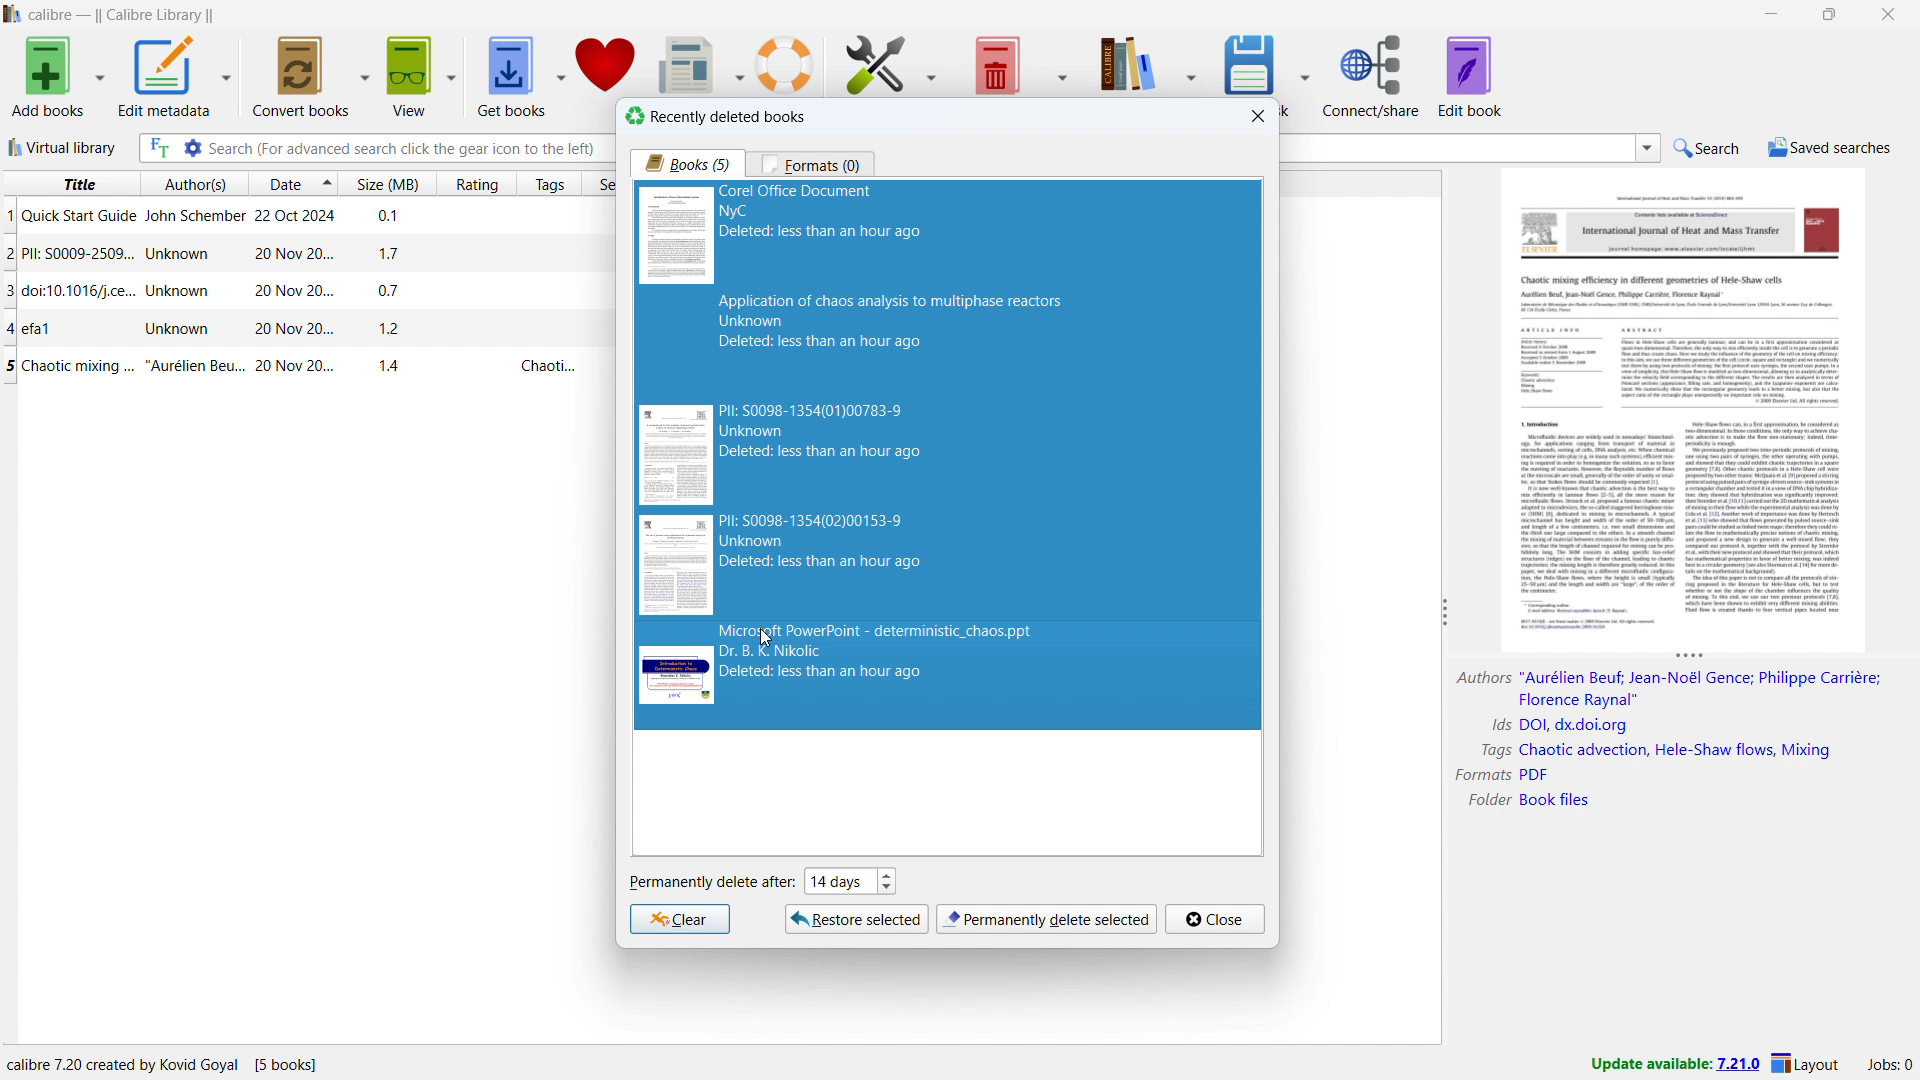 The width and height of the screenshot is (1920, 1080). I want to click on fetch news options, so click(734, 63).